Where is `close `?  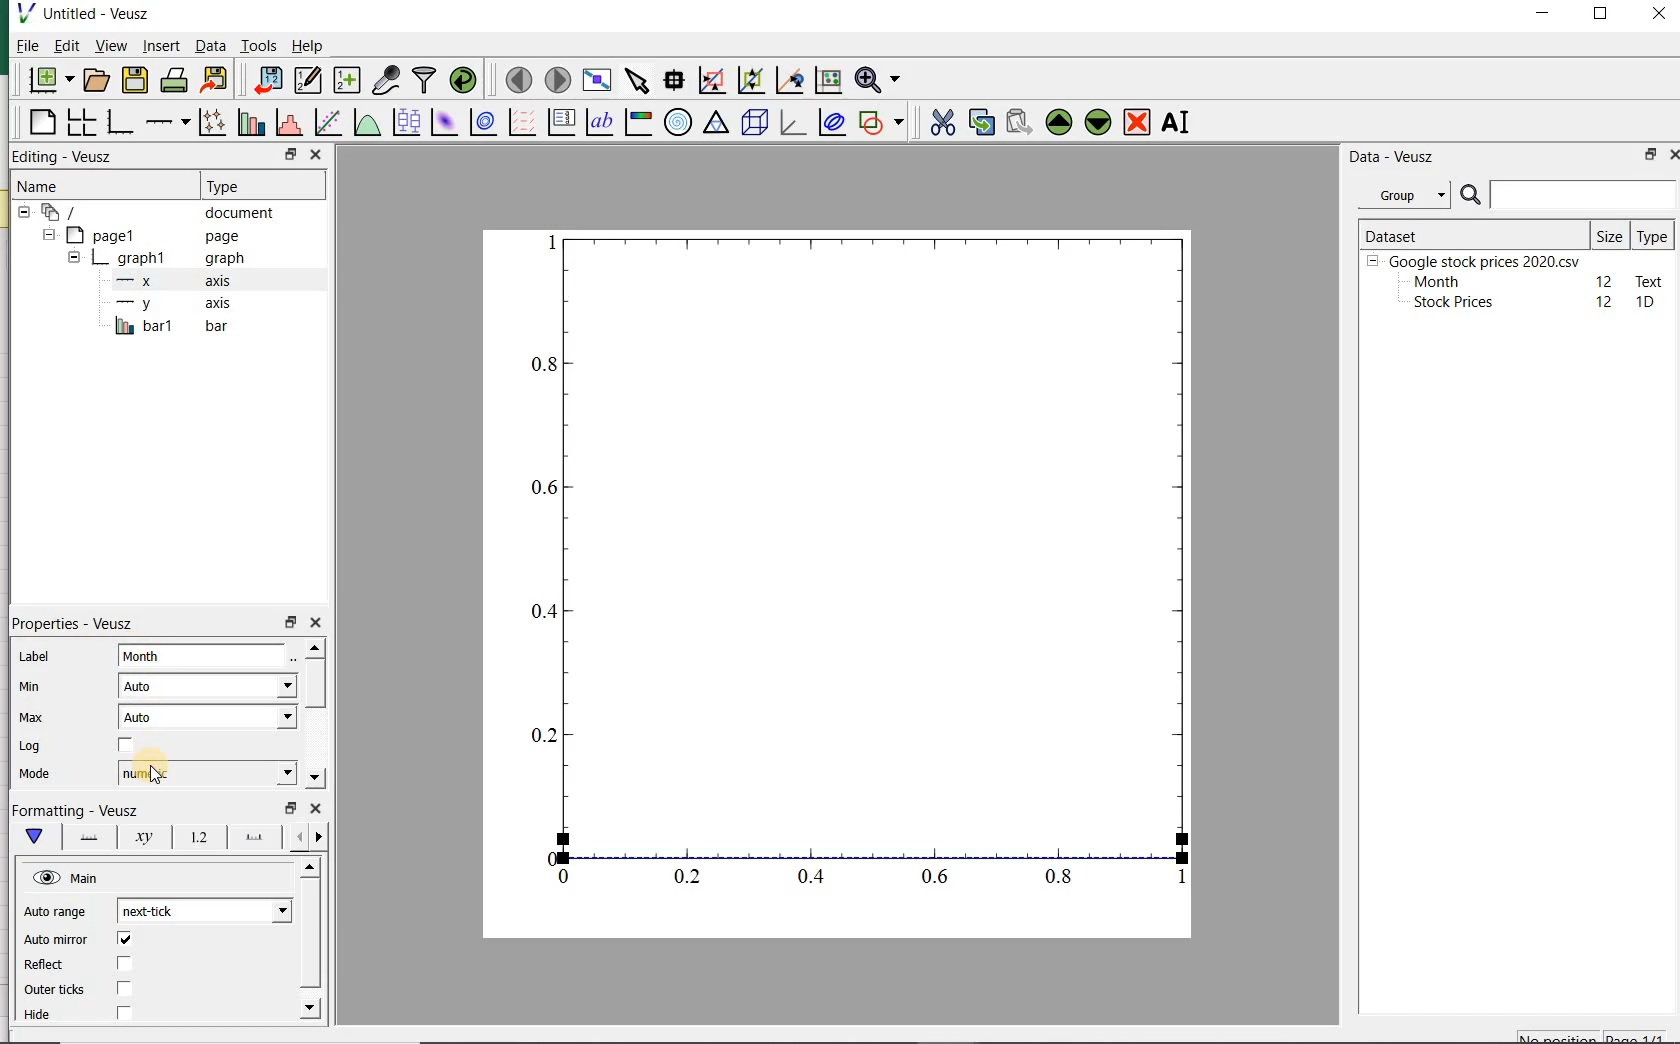
close  is located at coordinates (1679, 155).